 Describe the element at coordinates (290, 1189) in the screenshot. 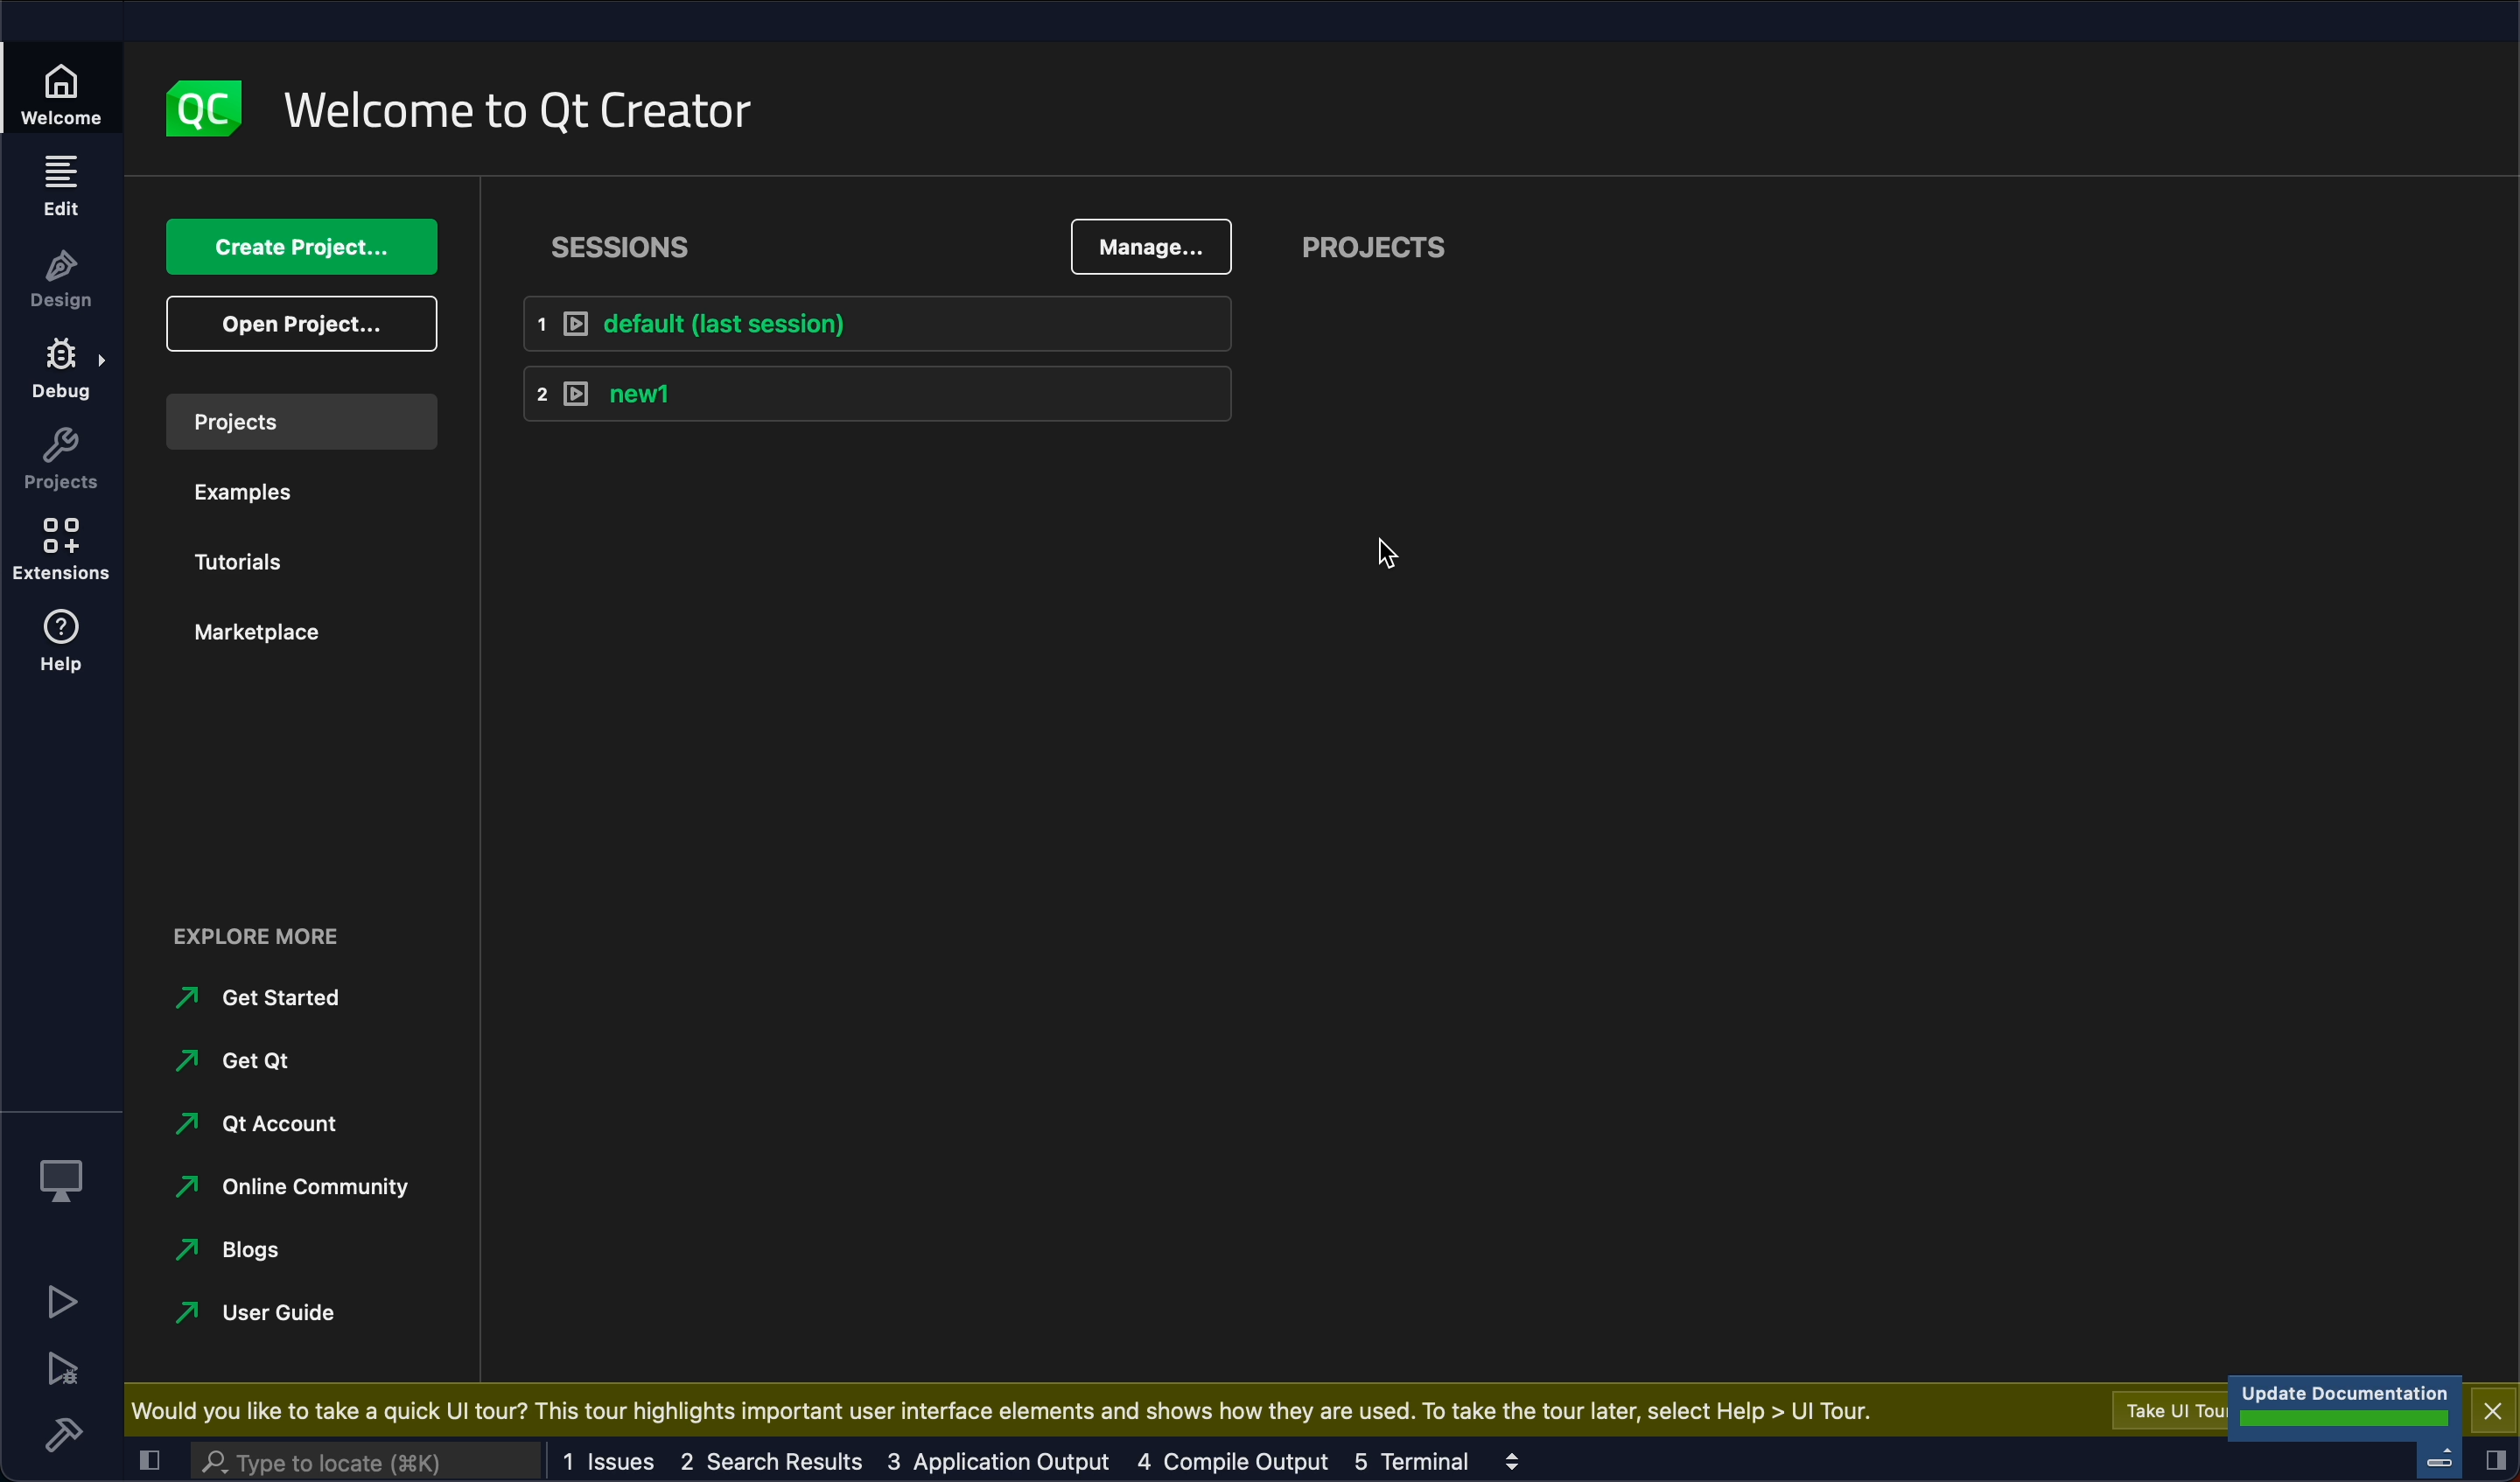

I see `online` at that location.